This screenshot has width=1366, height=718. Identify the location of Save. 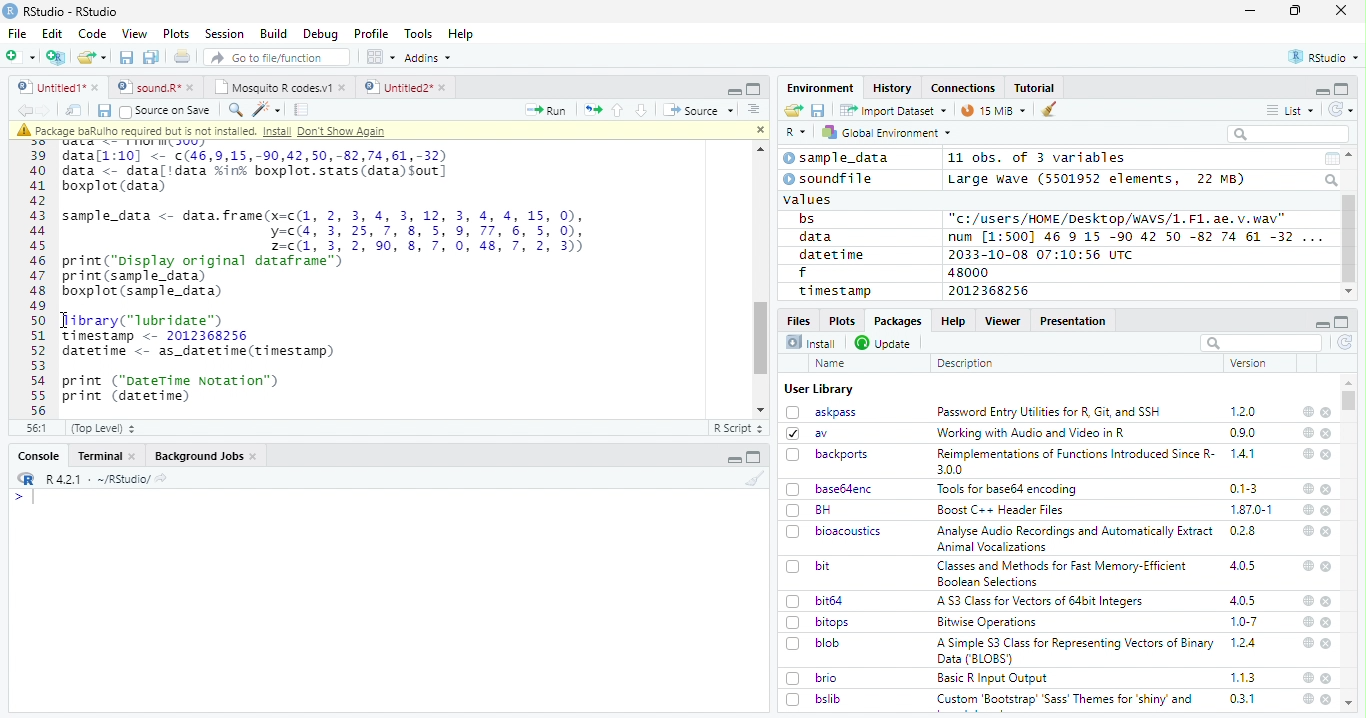
(103, 111).